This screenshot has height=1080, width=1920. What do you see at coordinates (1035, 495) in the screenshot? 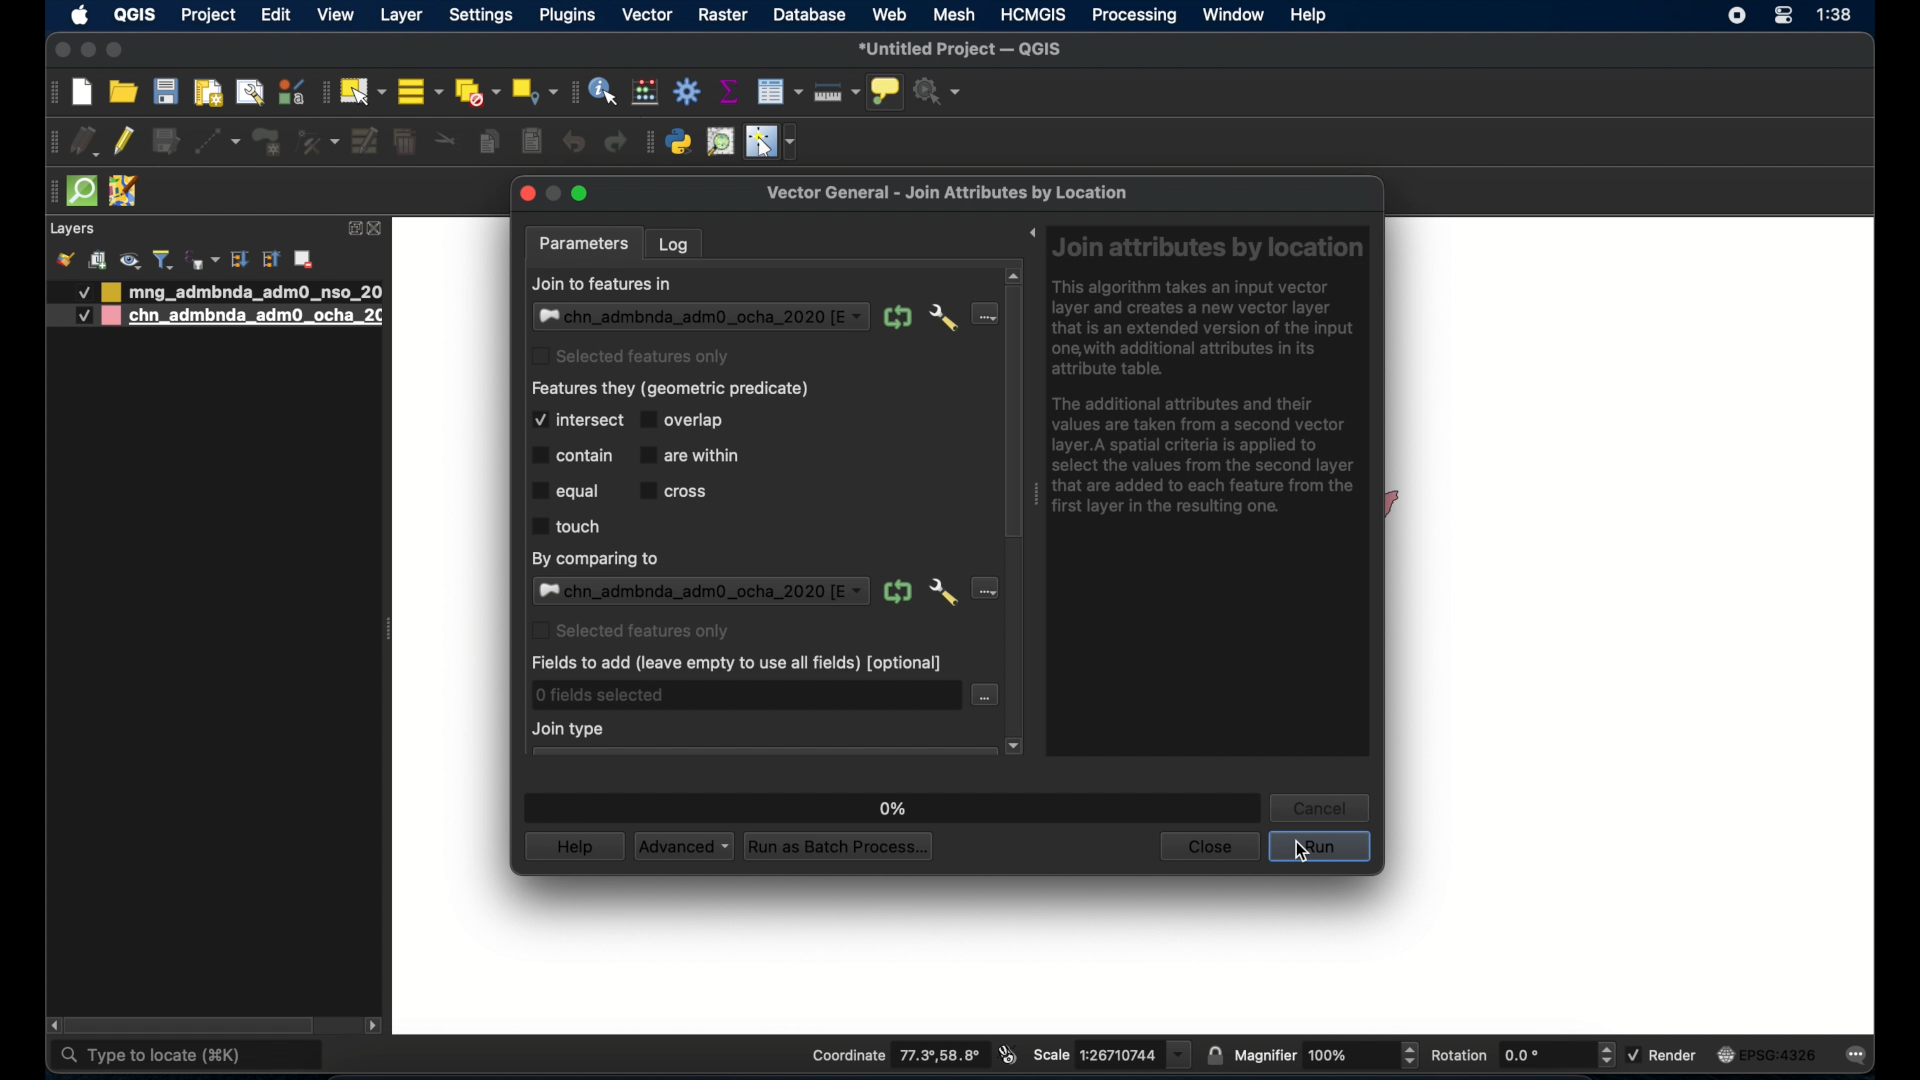
I see `drag handle` at bounding box center [1035, 495].